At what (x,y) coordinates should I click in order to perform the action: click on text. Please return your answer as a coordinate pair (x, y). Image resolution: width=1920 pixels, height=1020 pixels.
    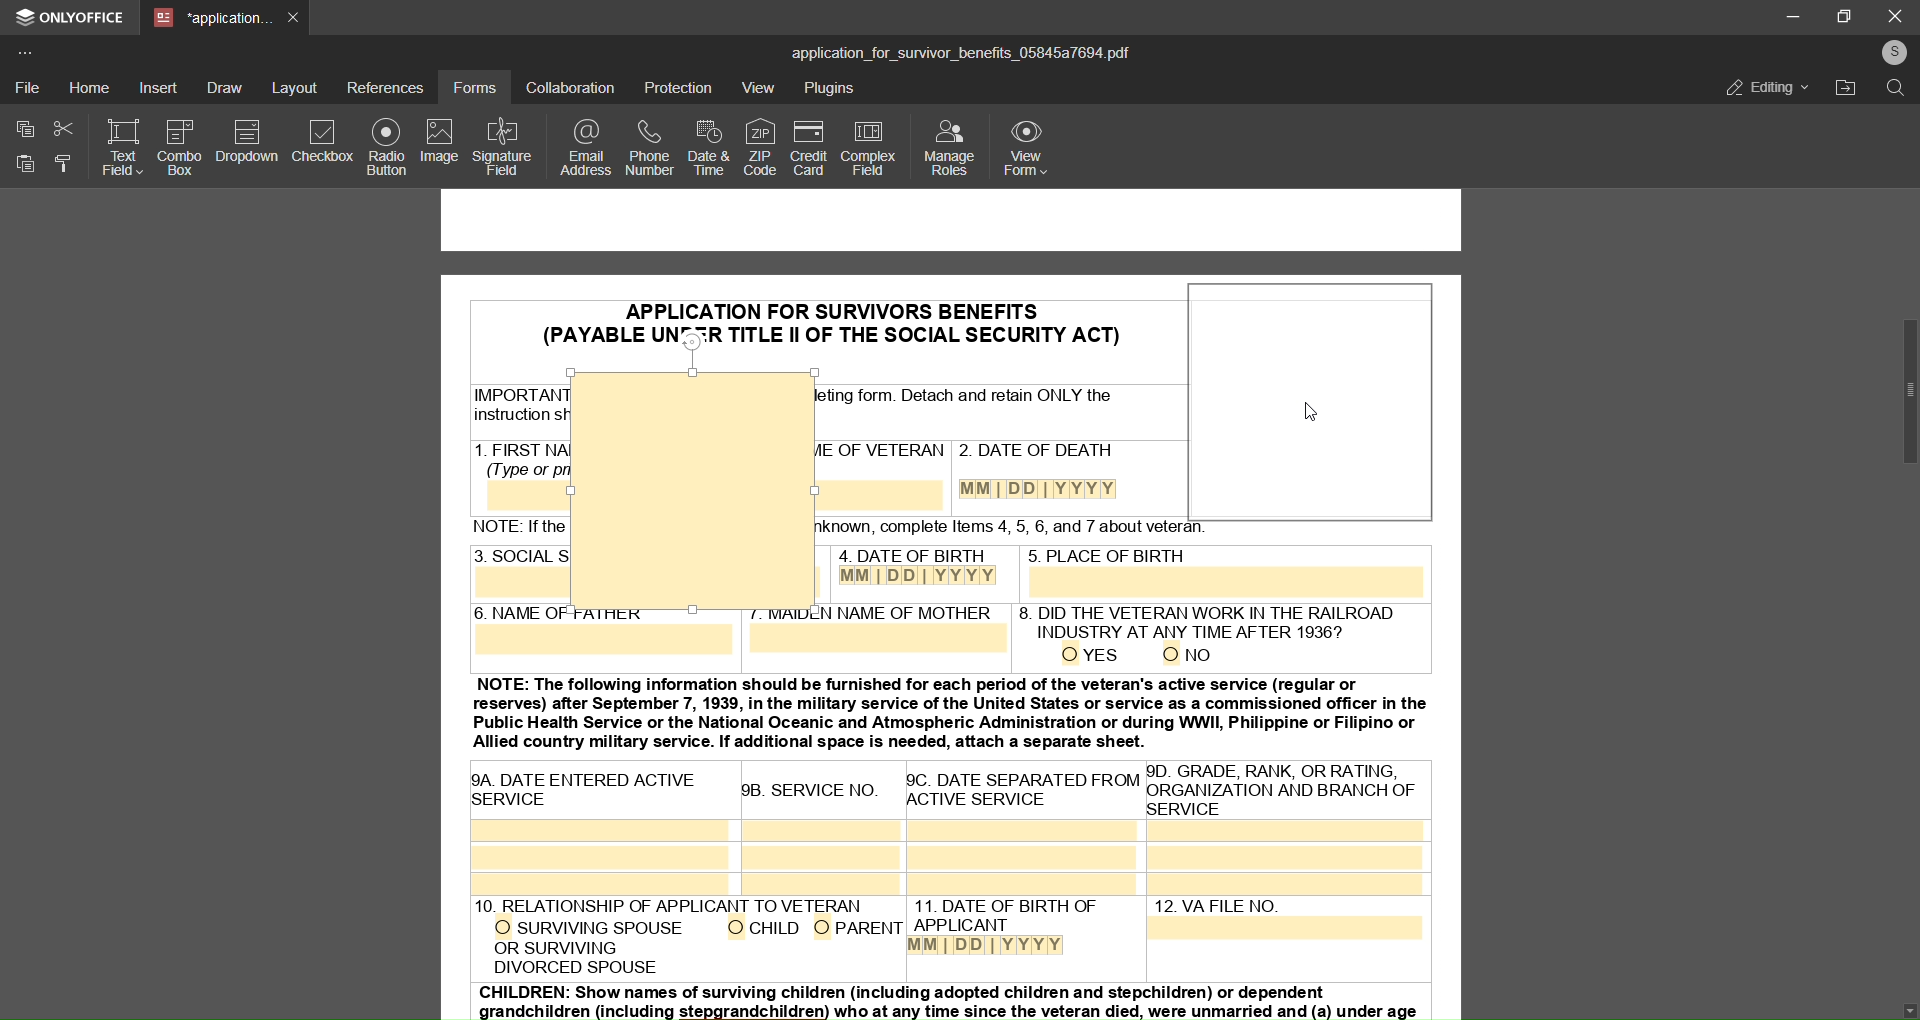
    Looking at the image, I should click on (1311, 584).